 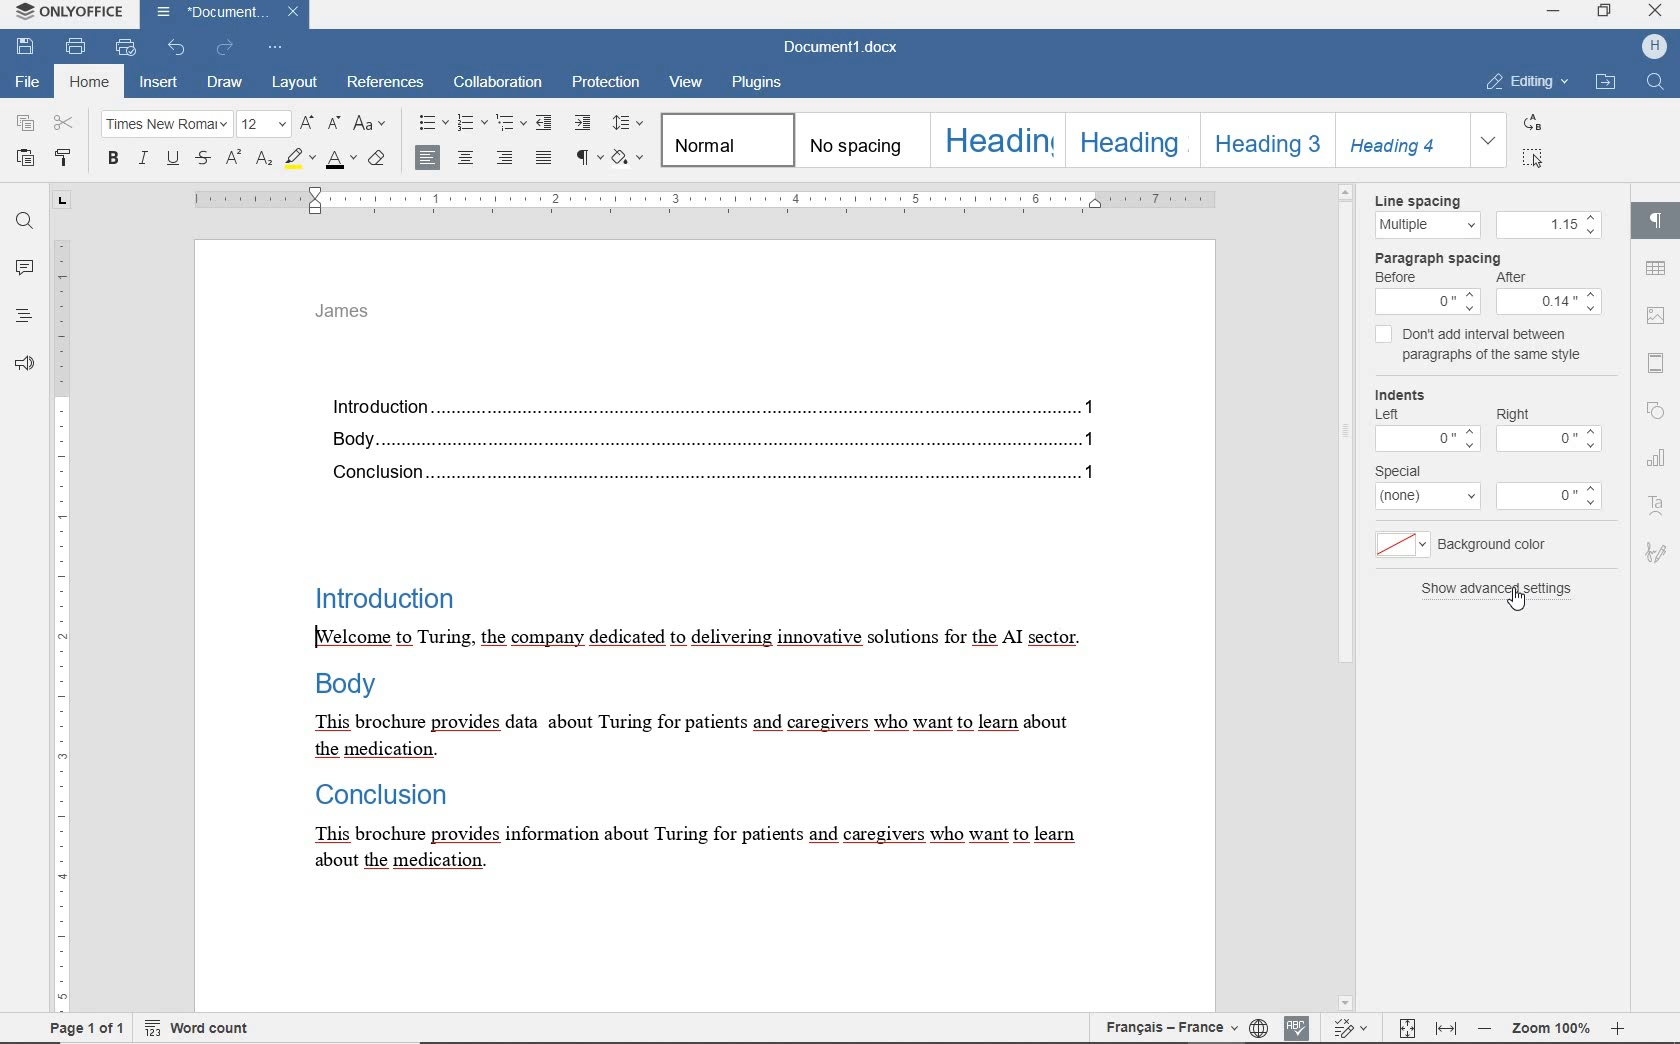 I want to click on font size, so click(x=265, y=125).